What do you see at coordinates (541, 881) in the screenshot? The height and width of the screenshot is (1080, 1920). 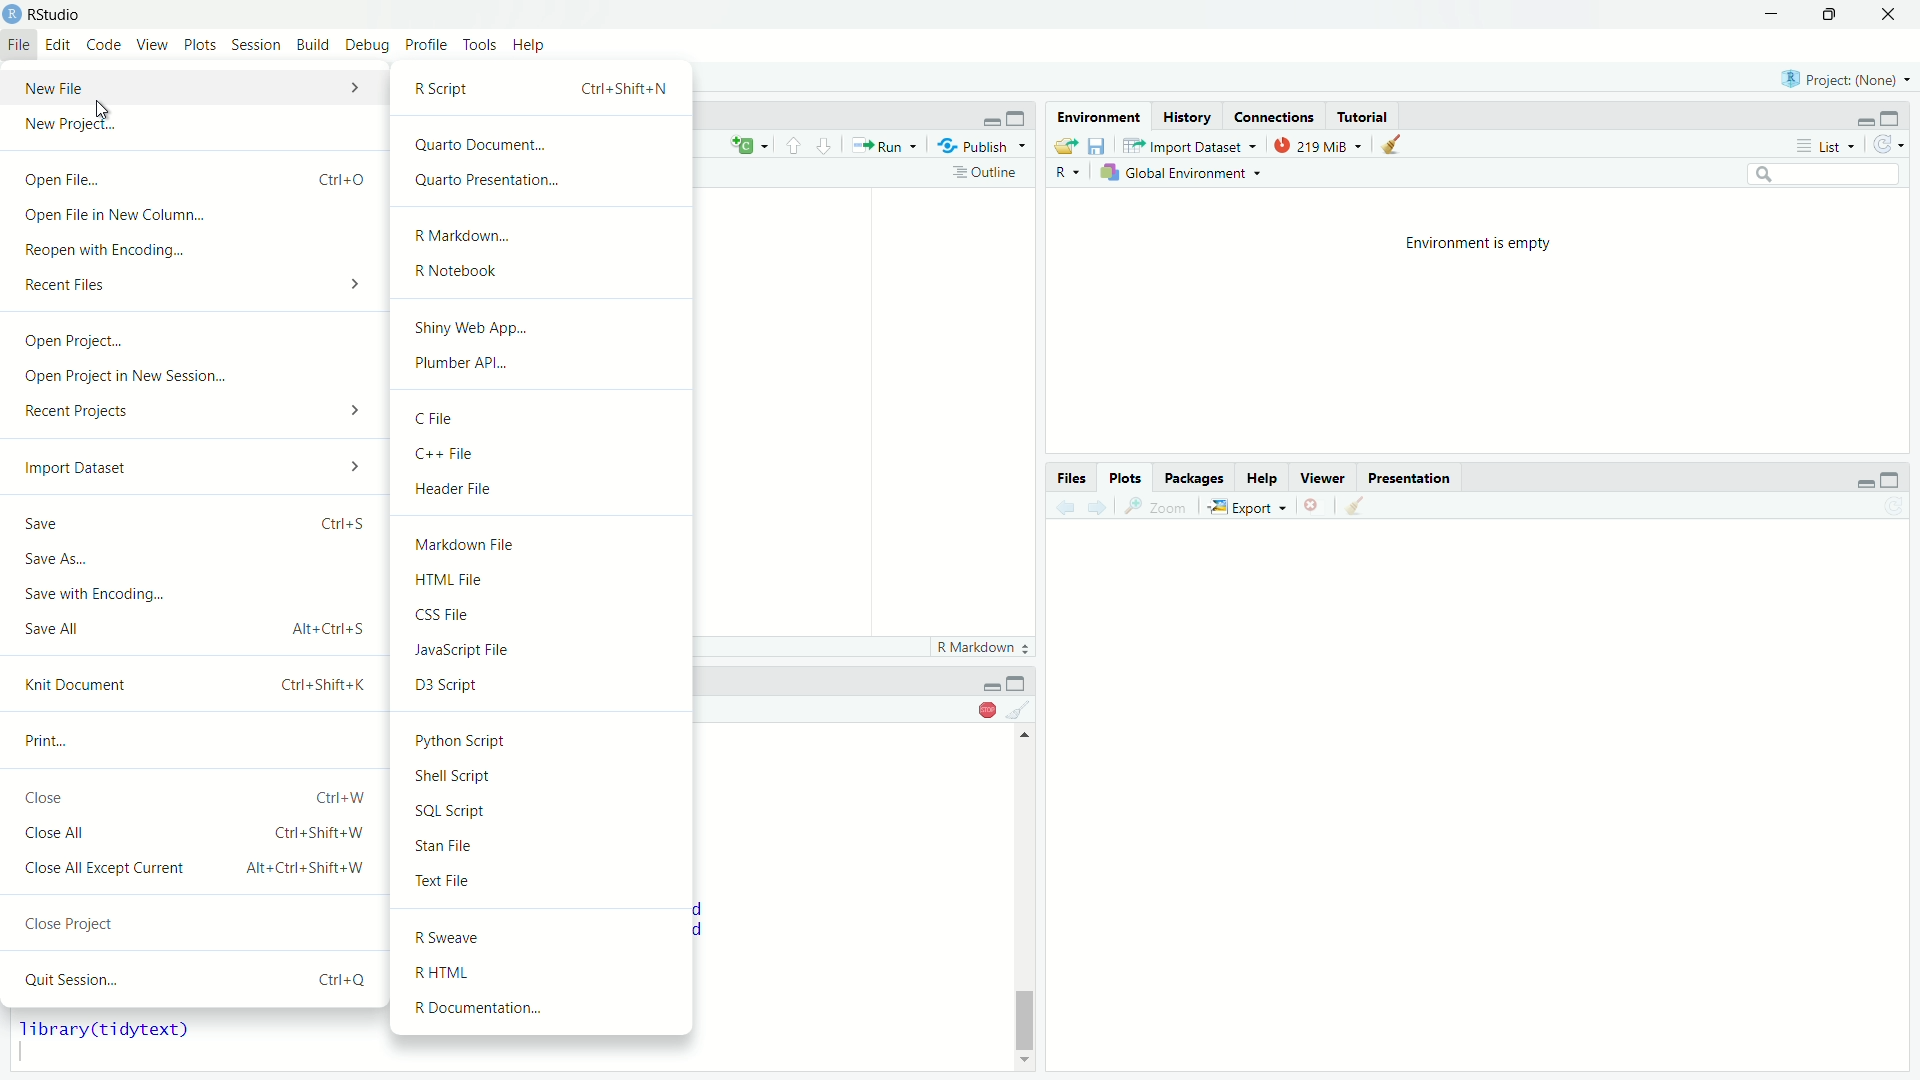 I see `Text File` at bounding box center [541, 881].